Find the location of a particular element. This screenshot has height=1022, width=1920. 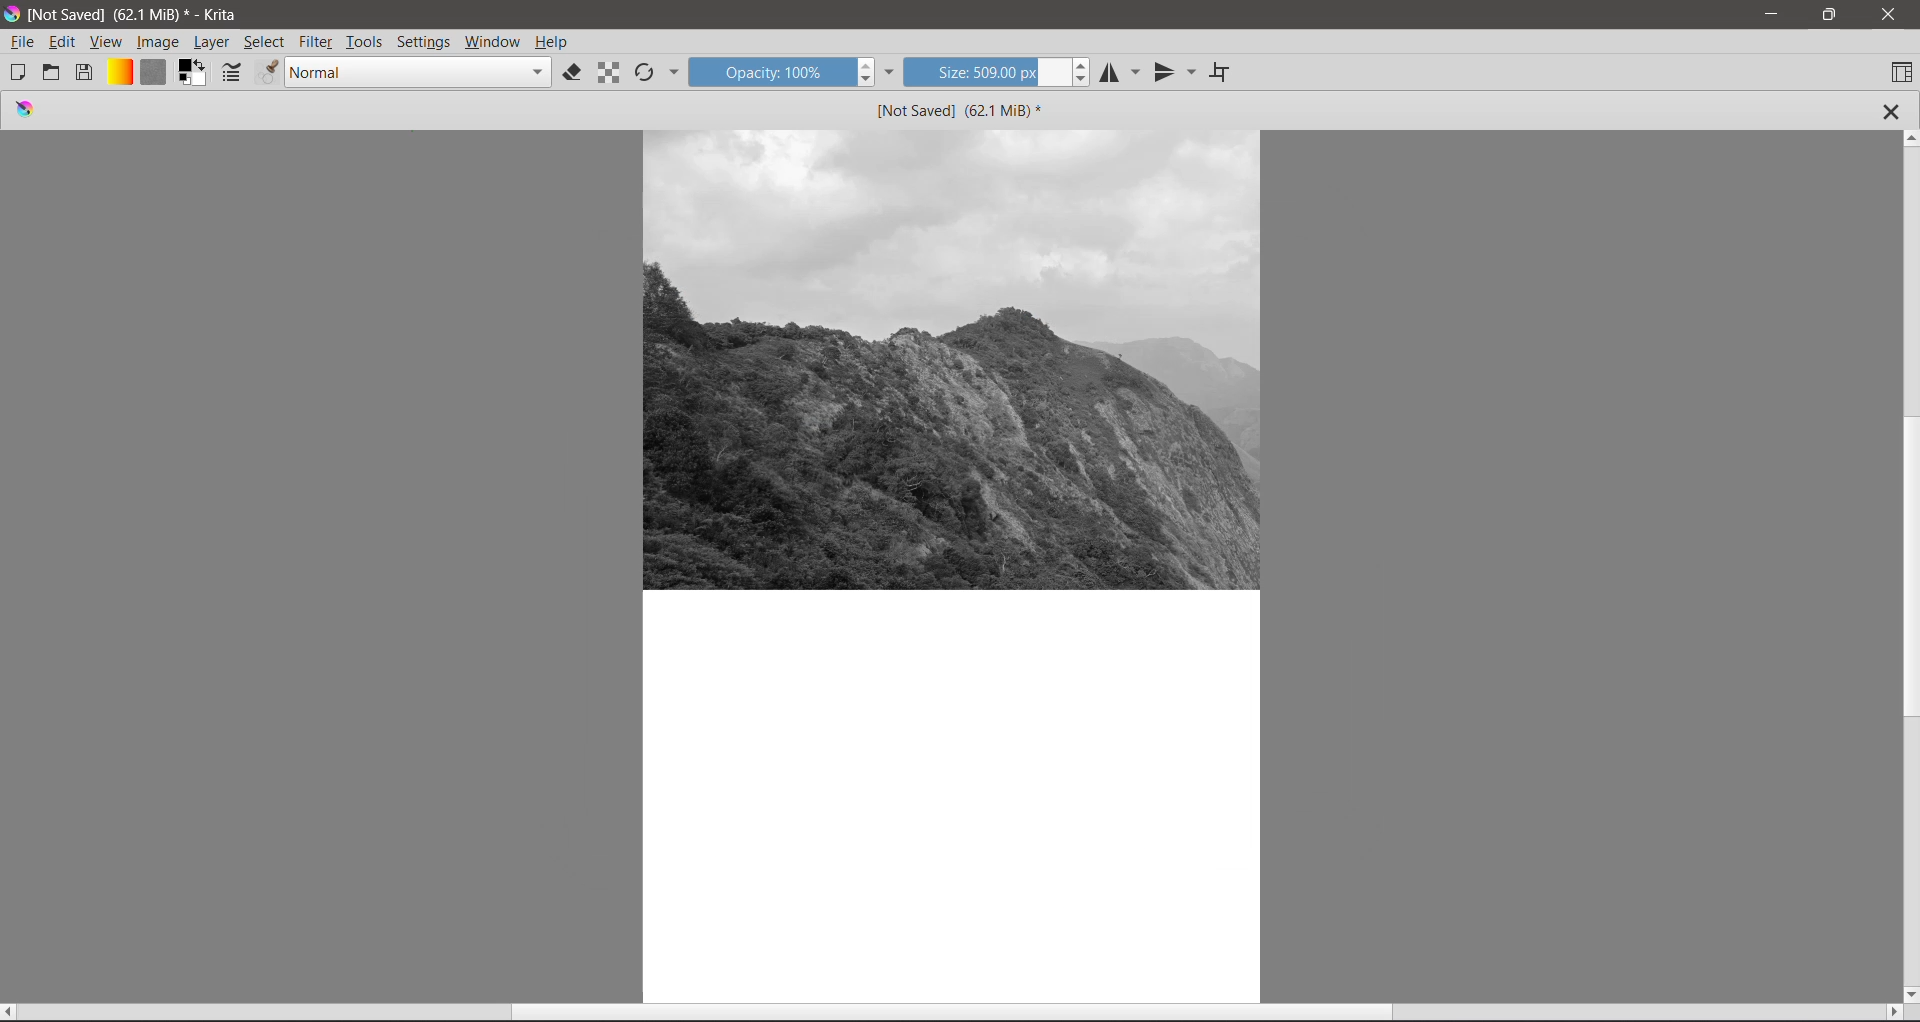

Fill Patterns is located at coordinates (153, 72).